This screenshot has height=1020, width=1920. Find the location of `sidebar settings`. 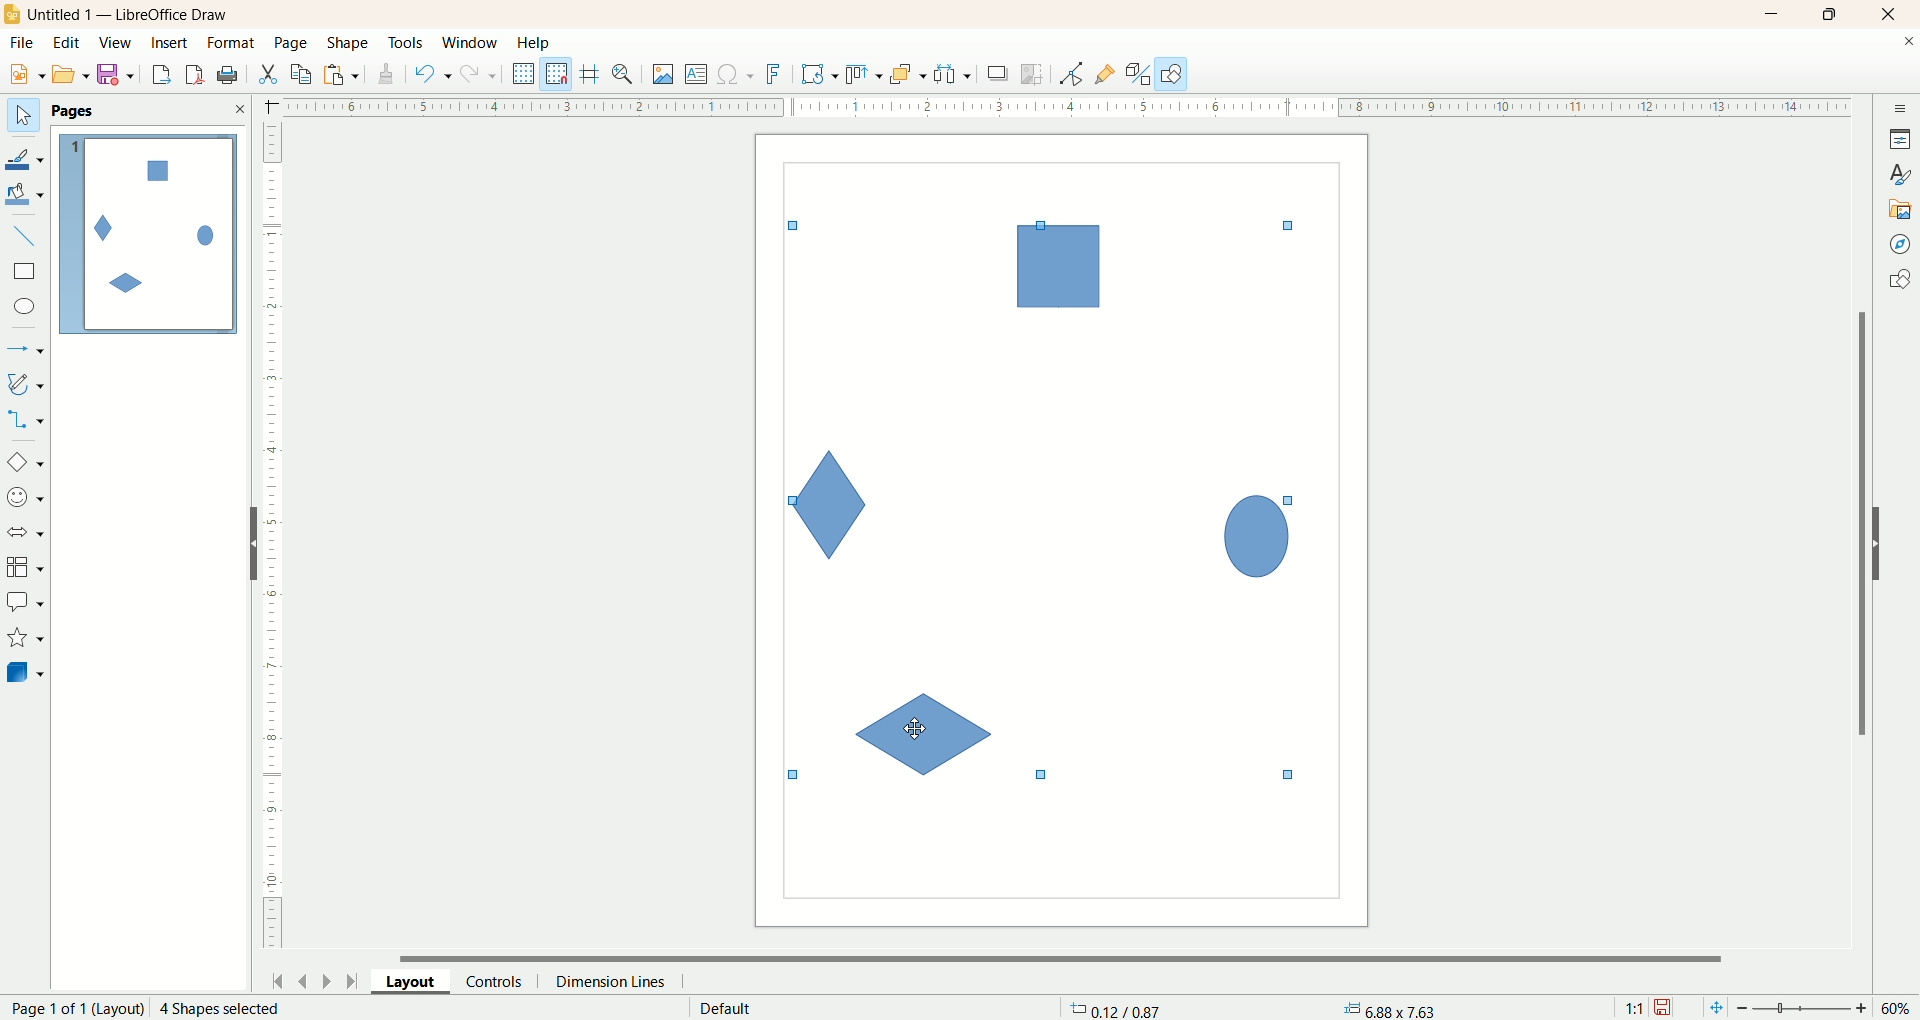

sidebar settings is located at coordinates (1901, 106).